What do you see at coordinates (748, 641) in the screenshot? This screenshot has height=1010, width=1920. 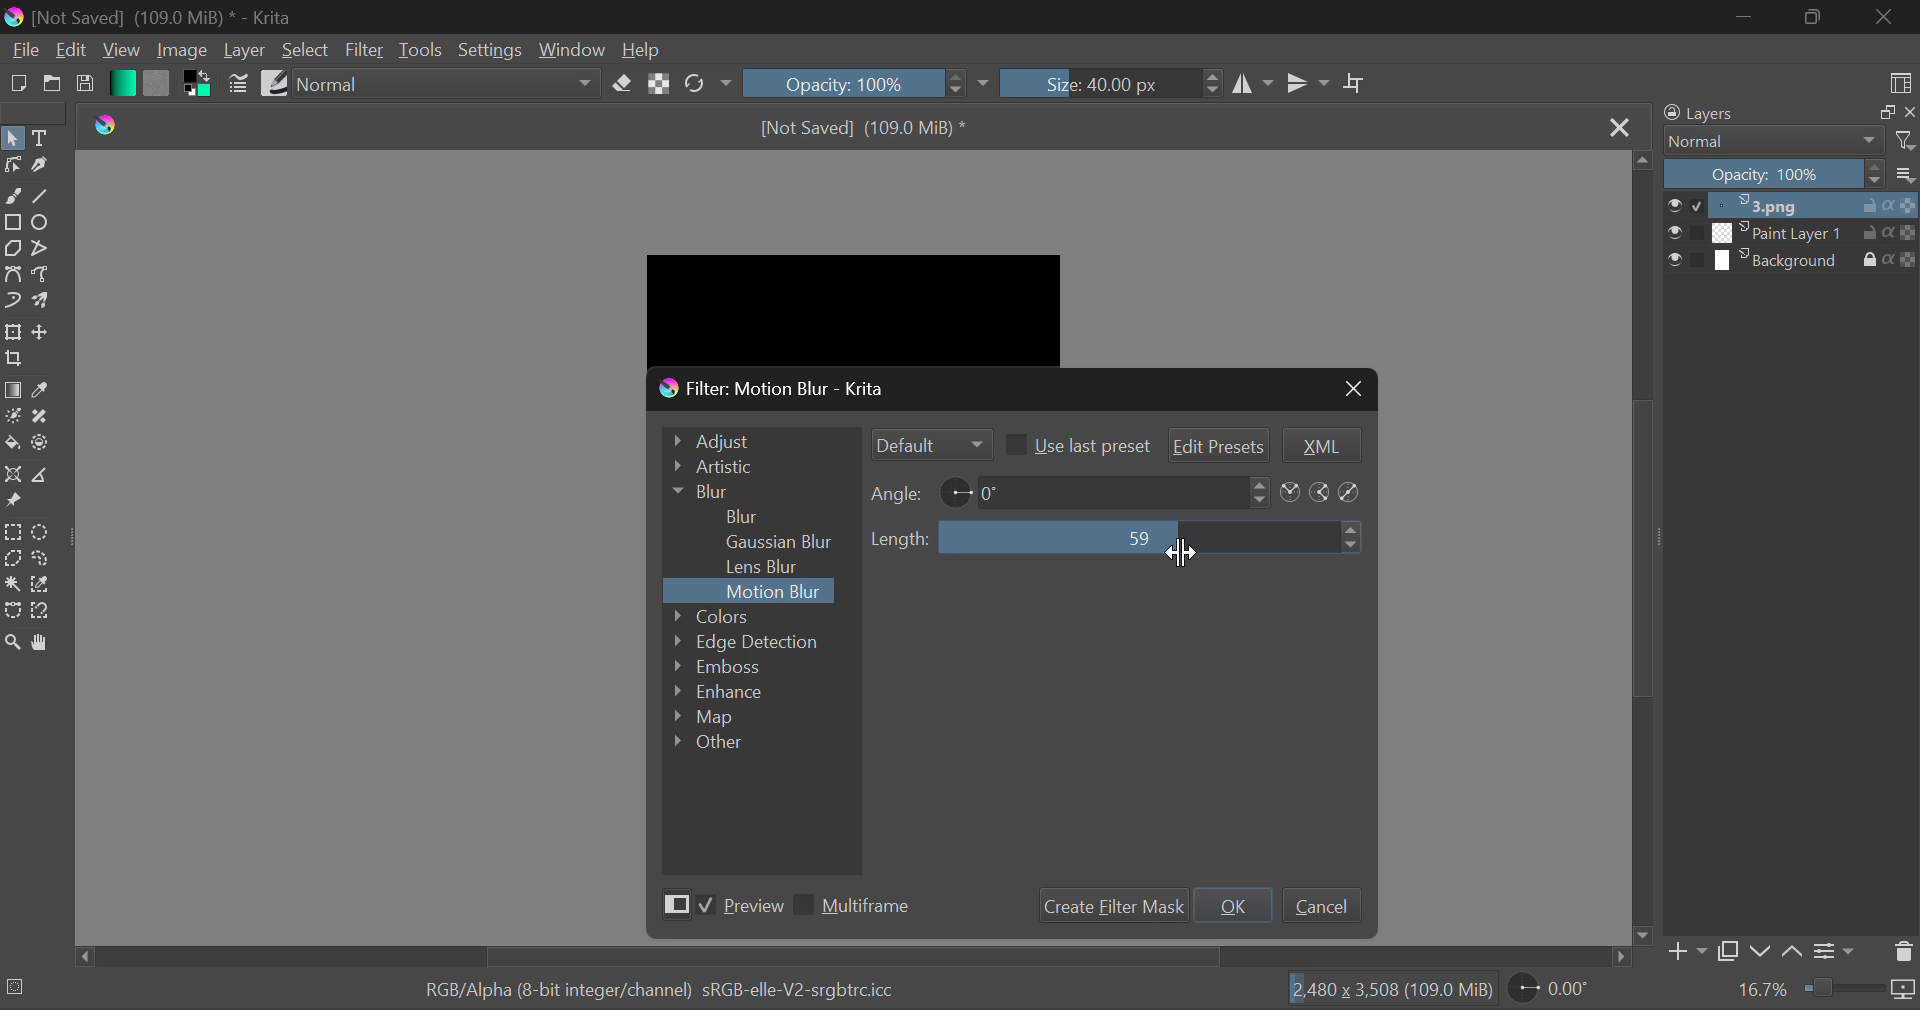 I see `Edge Detection` at bounding box center [748, 641].